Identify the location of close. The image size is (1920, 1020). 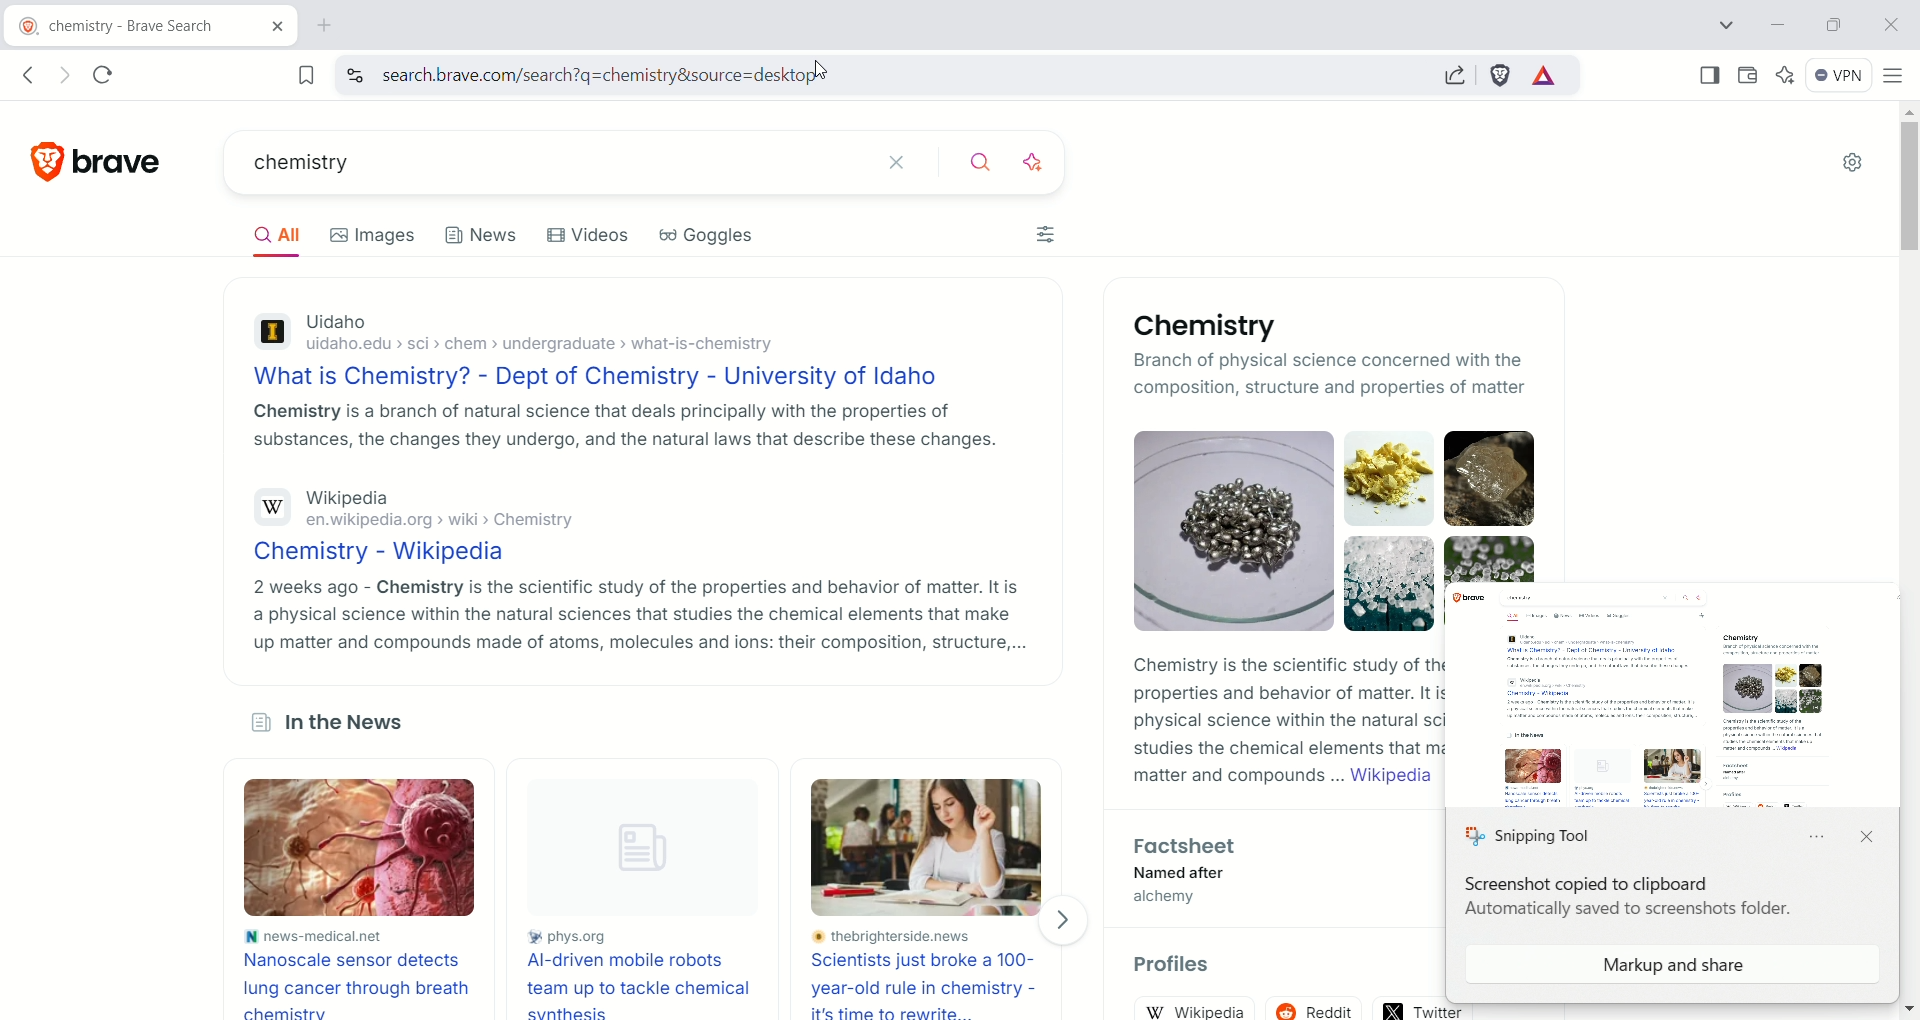
(1866, 837).